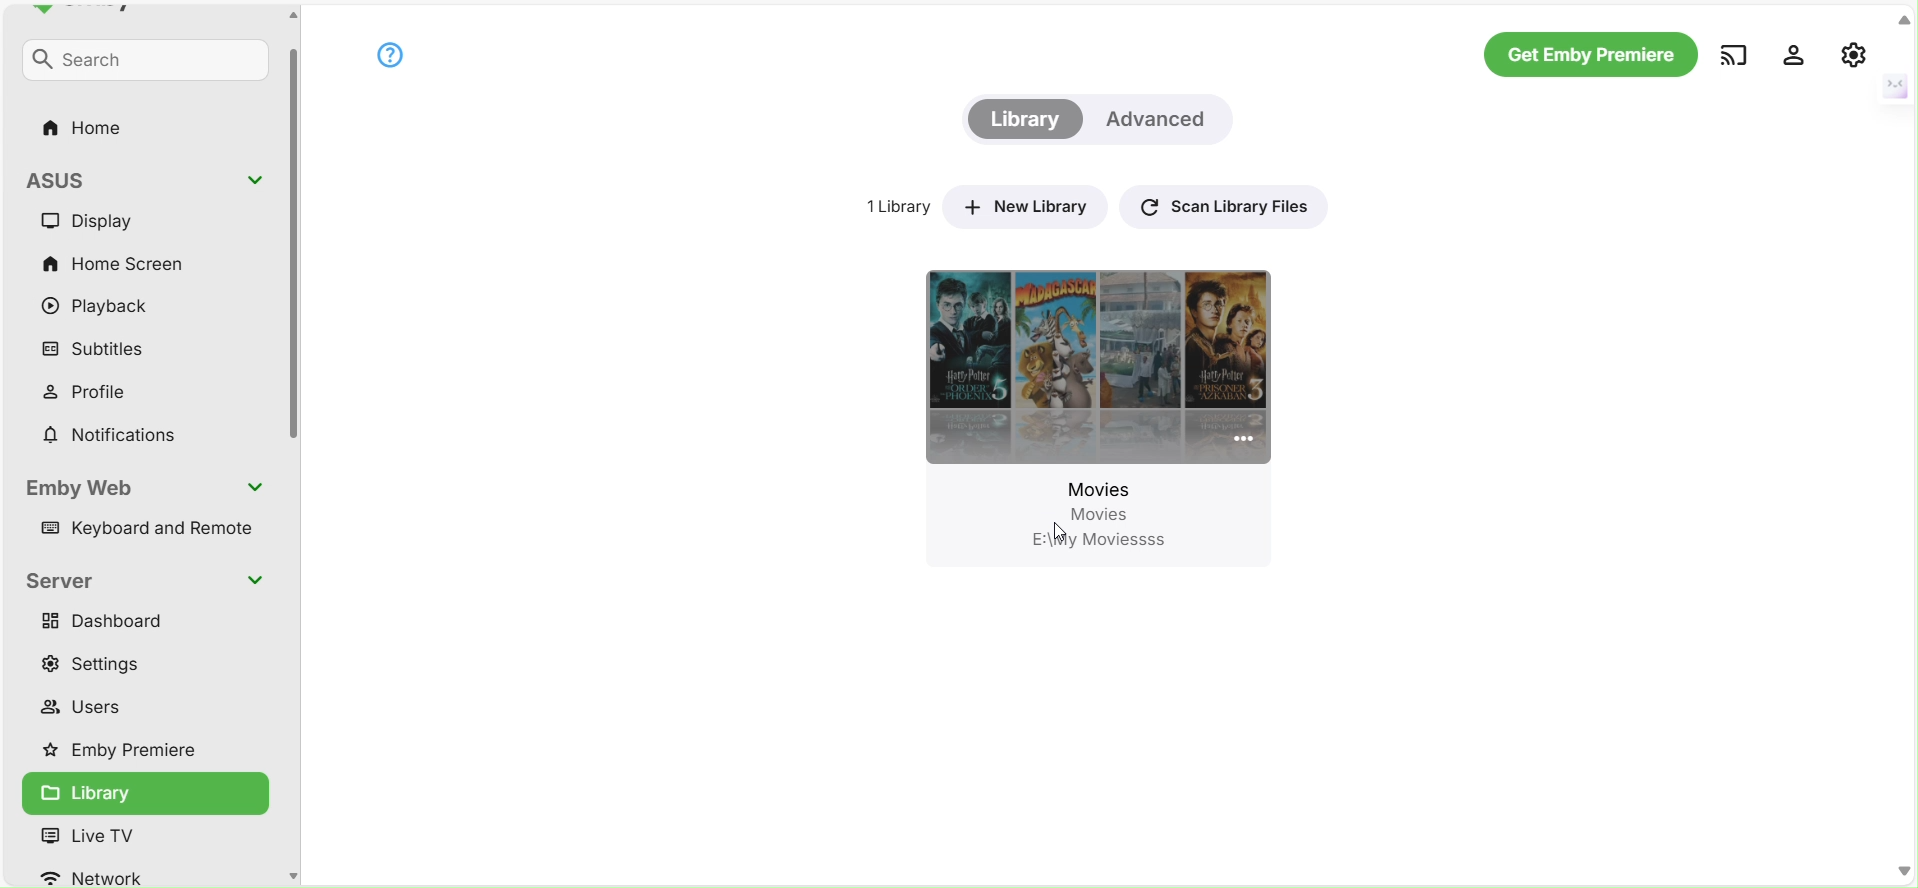  Describe the element at coordinates (1854, 53) in the screenshot. I see `Manage Emby Server` at that location.